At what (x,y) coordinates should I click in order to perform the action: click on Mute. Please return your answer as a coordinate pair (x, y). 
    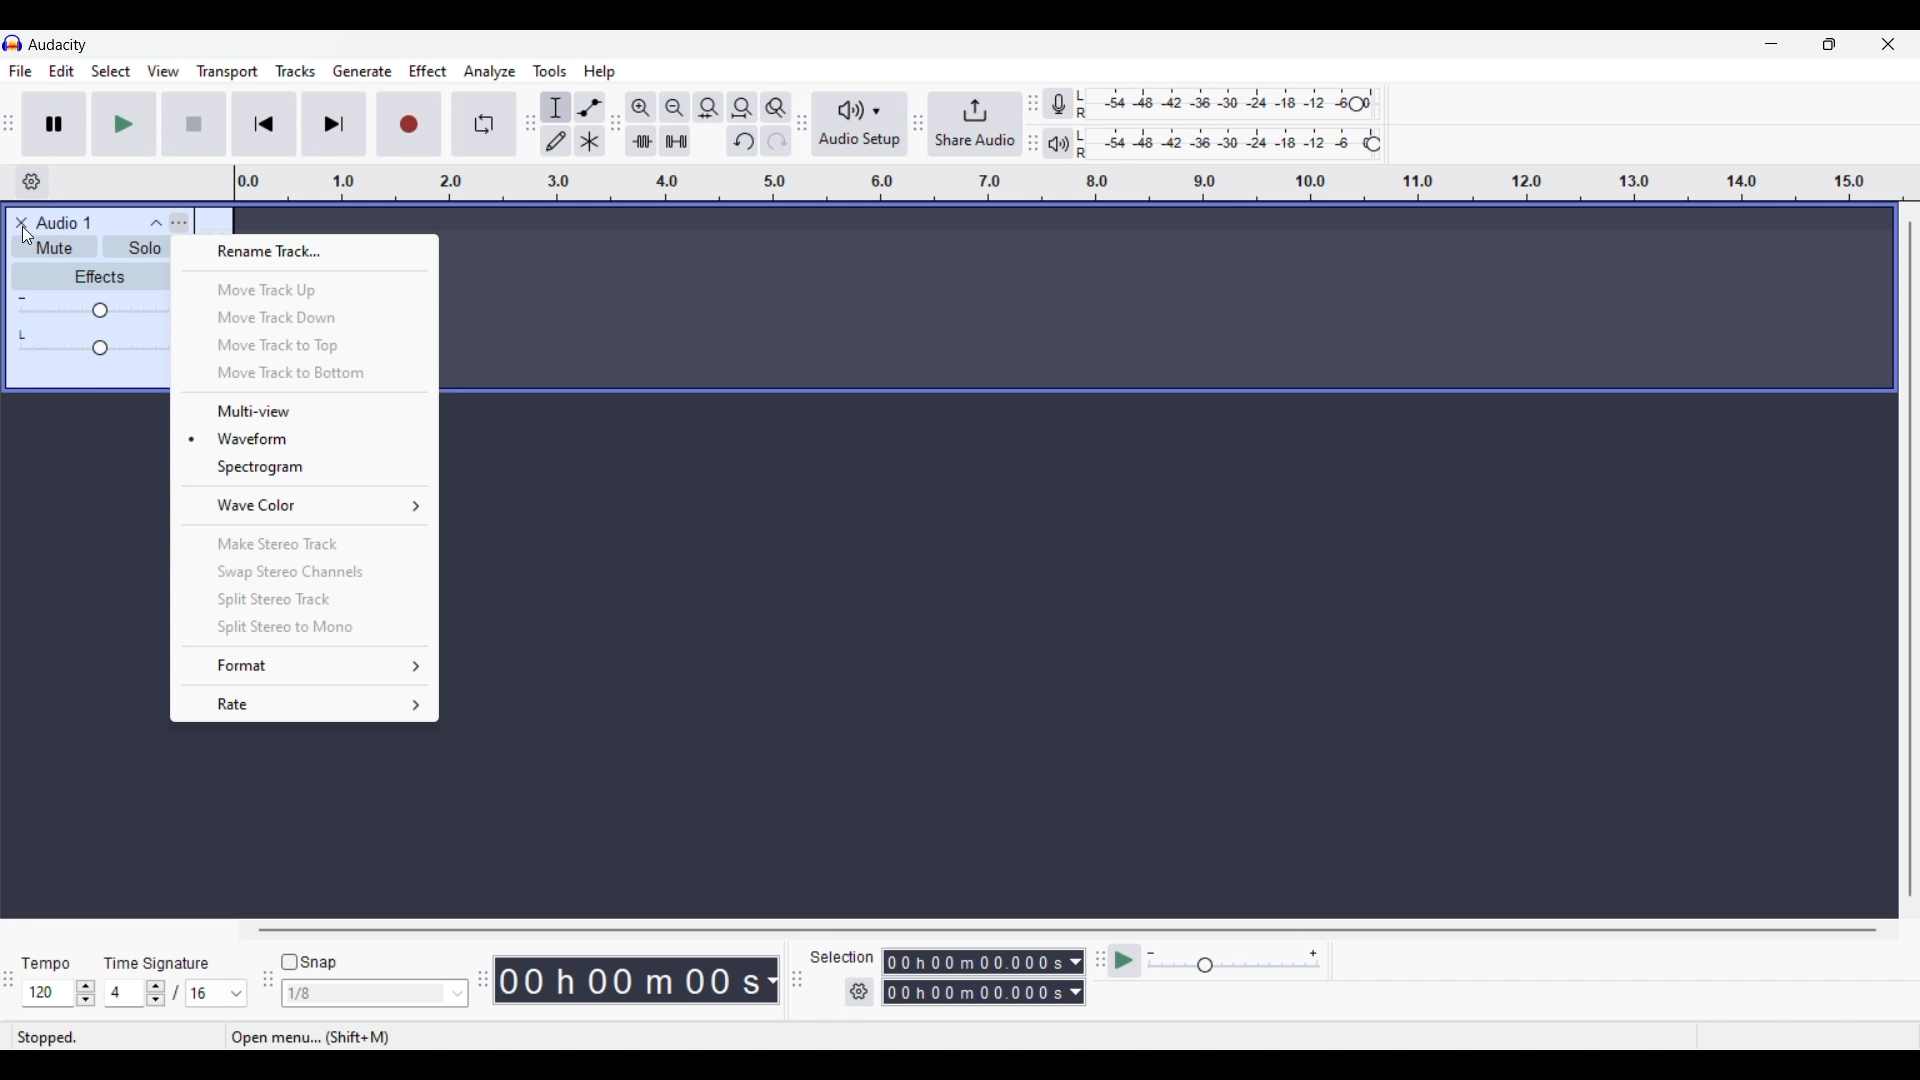
    Looking at the image, I should click on (51, 250).